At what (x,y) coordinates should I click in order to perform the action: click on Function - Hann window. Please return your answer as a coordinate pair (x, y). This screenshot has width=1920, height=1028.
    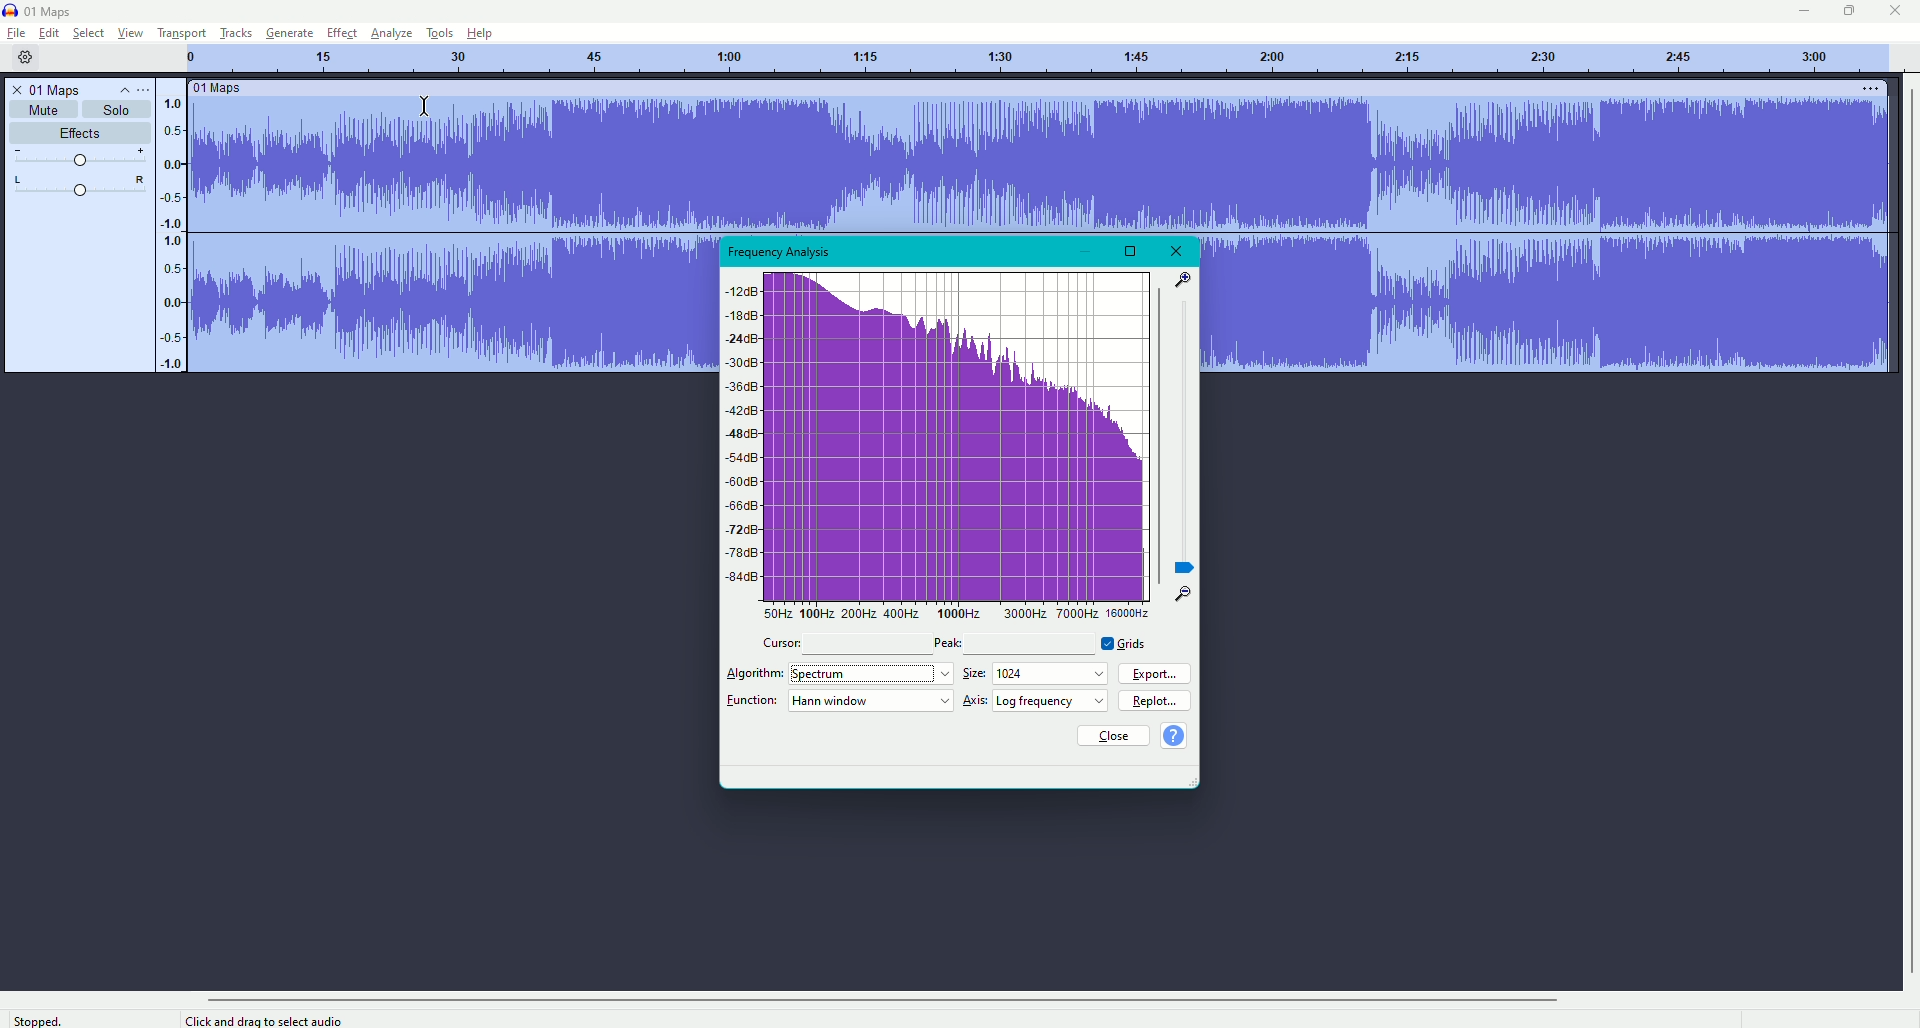
    Looking at the image, I should click on (841, 700).